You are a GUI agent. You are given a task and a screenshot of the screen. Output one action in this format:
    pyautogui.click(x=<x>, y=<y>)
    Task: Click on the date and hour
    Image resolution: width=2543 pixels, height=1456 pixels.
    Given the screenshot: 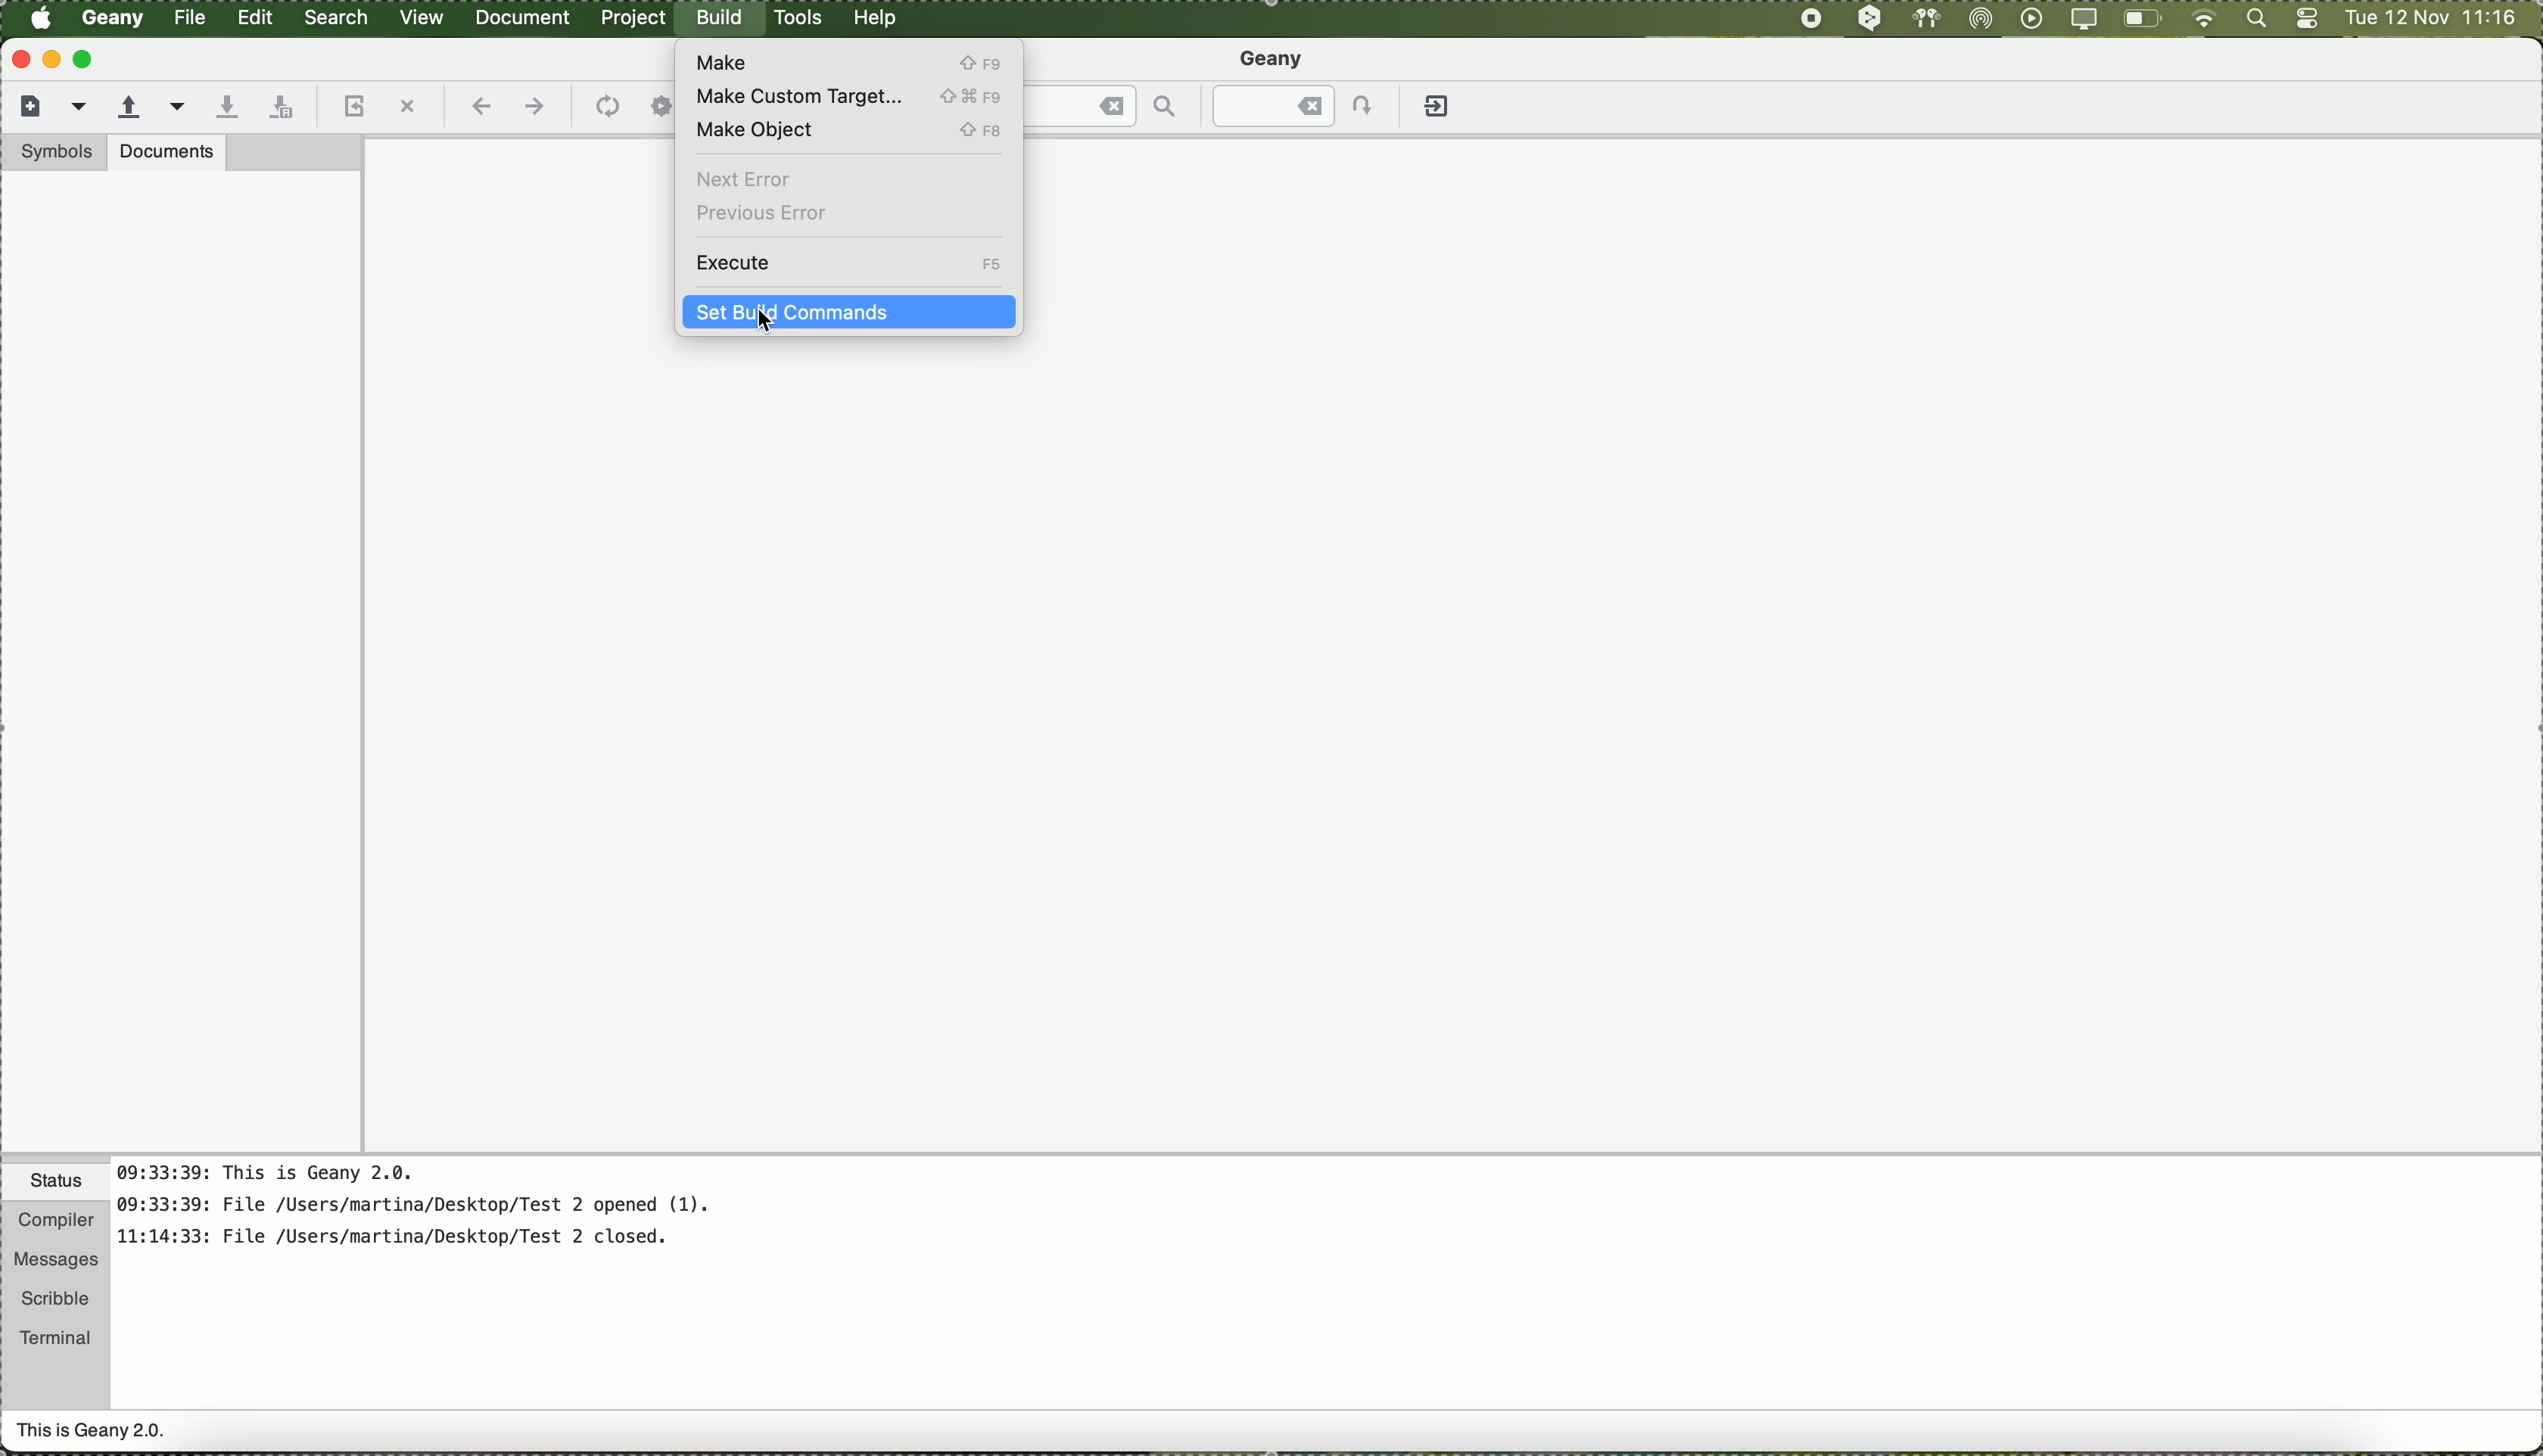 What is the action you would take?
    pyautogui.click(x=2431, y=19)
    